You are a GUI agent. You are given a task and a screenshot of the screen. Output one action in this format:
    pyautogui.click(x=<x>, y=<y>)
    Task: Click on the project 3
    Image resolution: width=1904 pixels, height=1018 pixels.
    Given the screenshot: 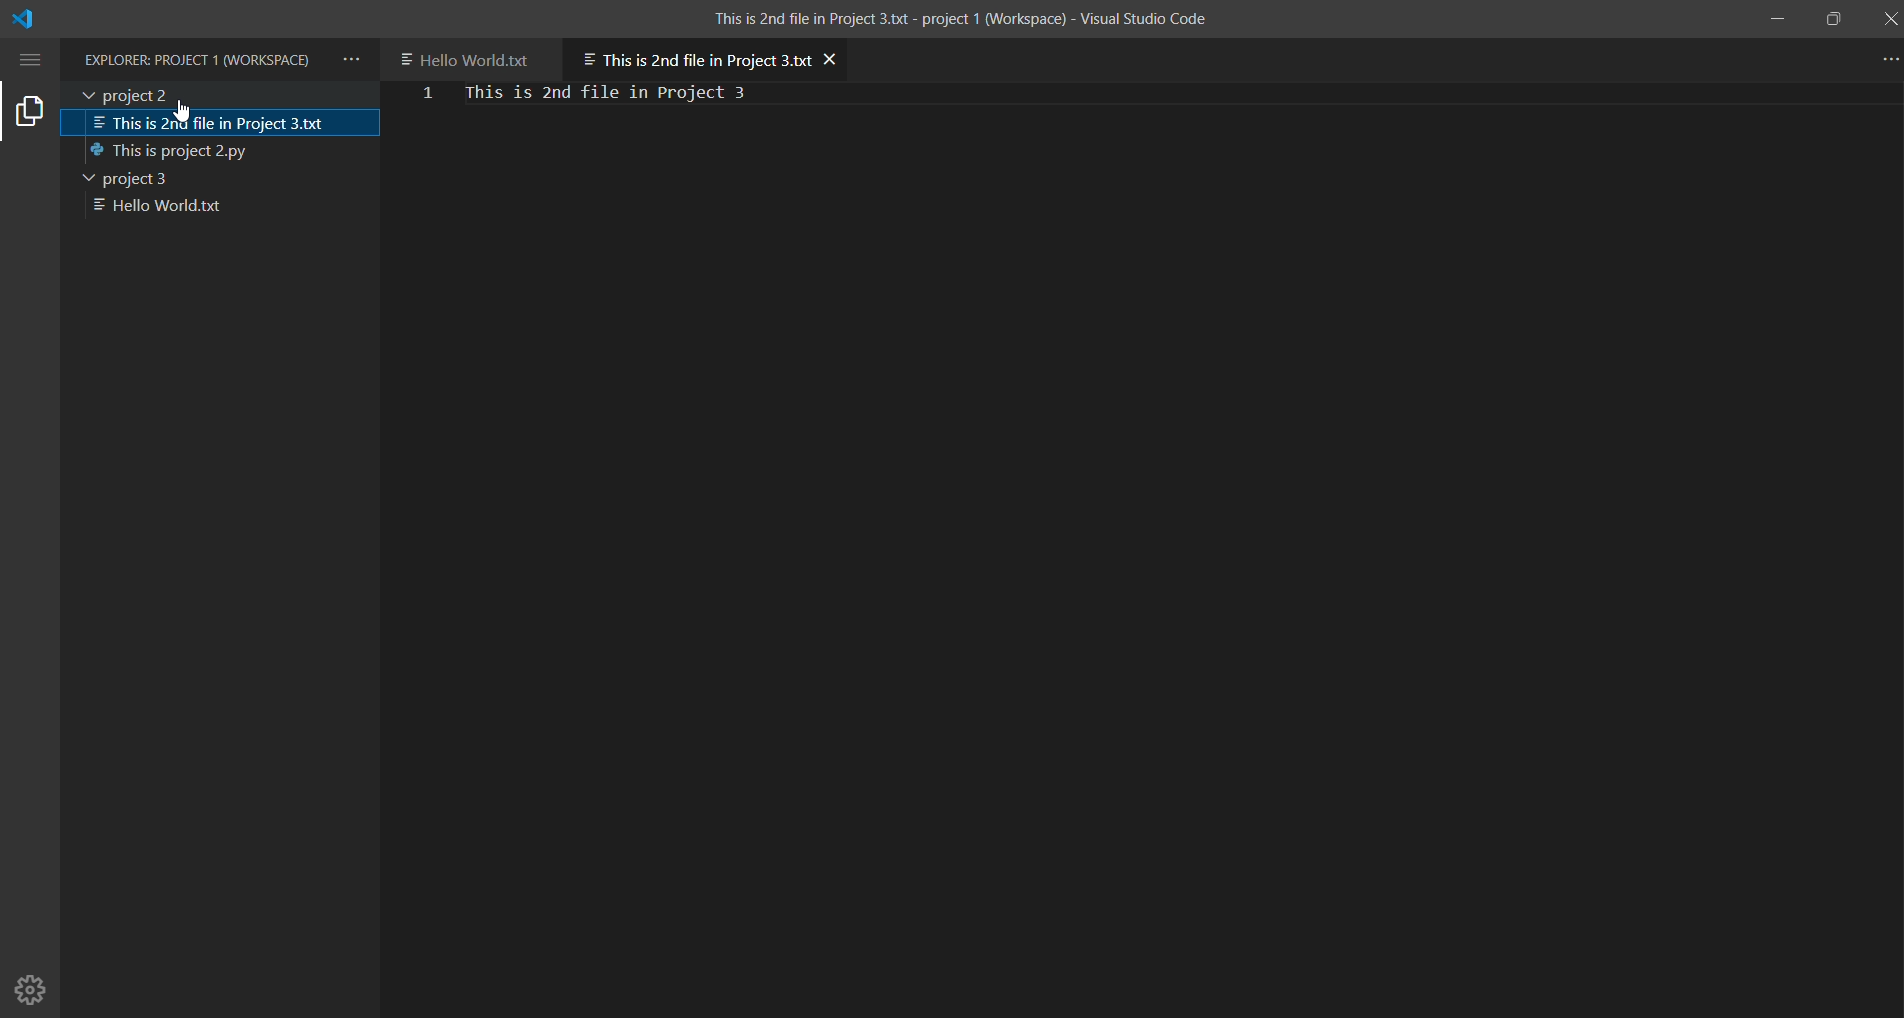 What is the action you would take?
    pyautogui.click(x=158, y=152)
    